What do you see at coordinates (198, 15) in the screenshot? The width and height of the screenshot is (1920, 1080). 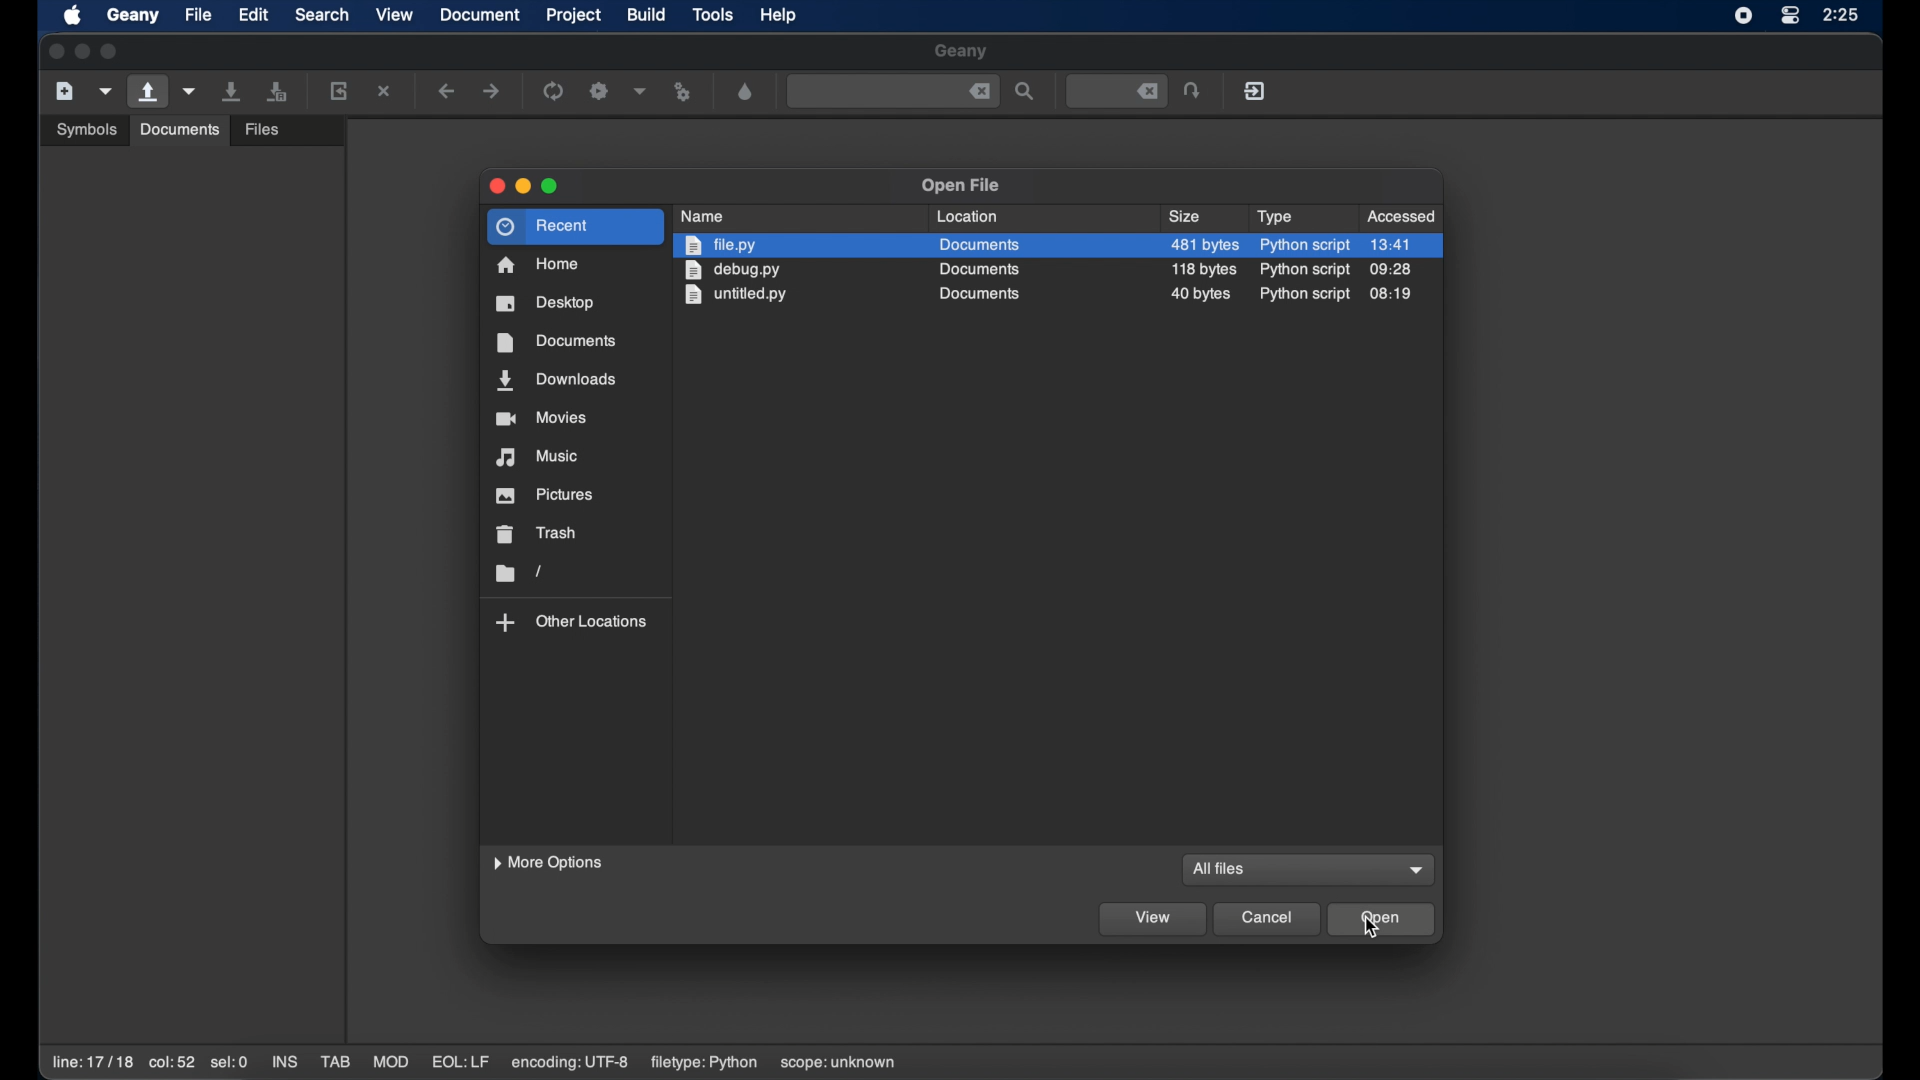 I see `file` at bounding box center [198, 15].